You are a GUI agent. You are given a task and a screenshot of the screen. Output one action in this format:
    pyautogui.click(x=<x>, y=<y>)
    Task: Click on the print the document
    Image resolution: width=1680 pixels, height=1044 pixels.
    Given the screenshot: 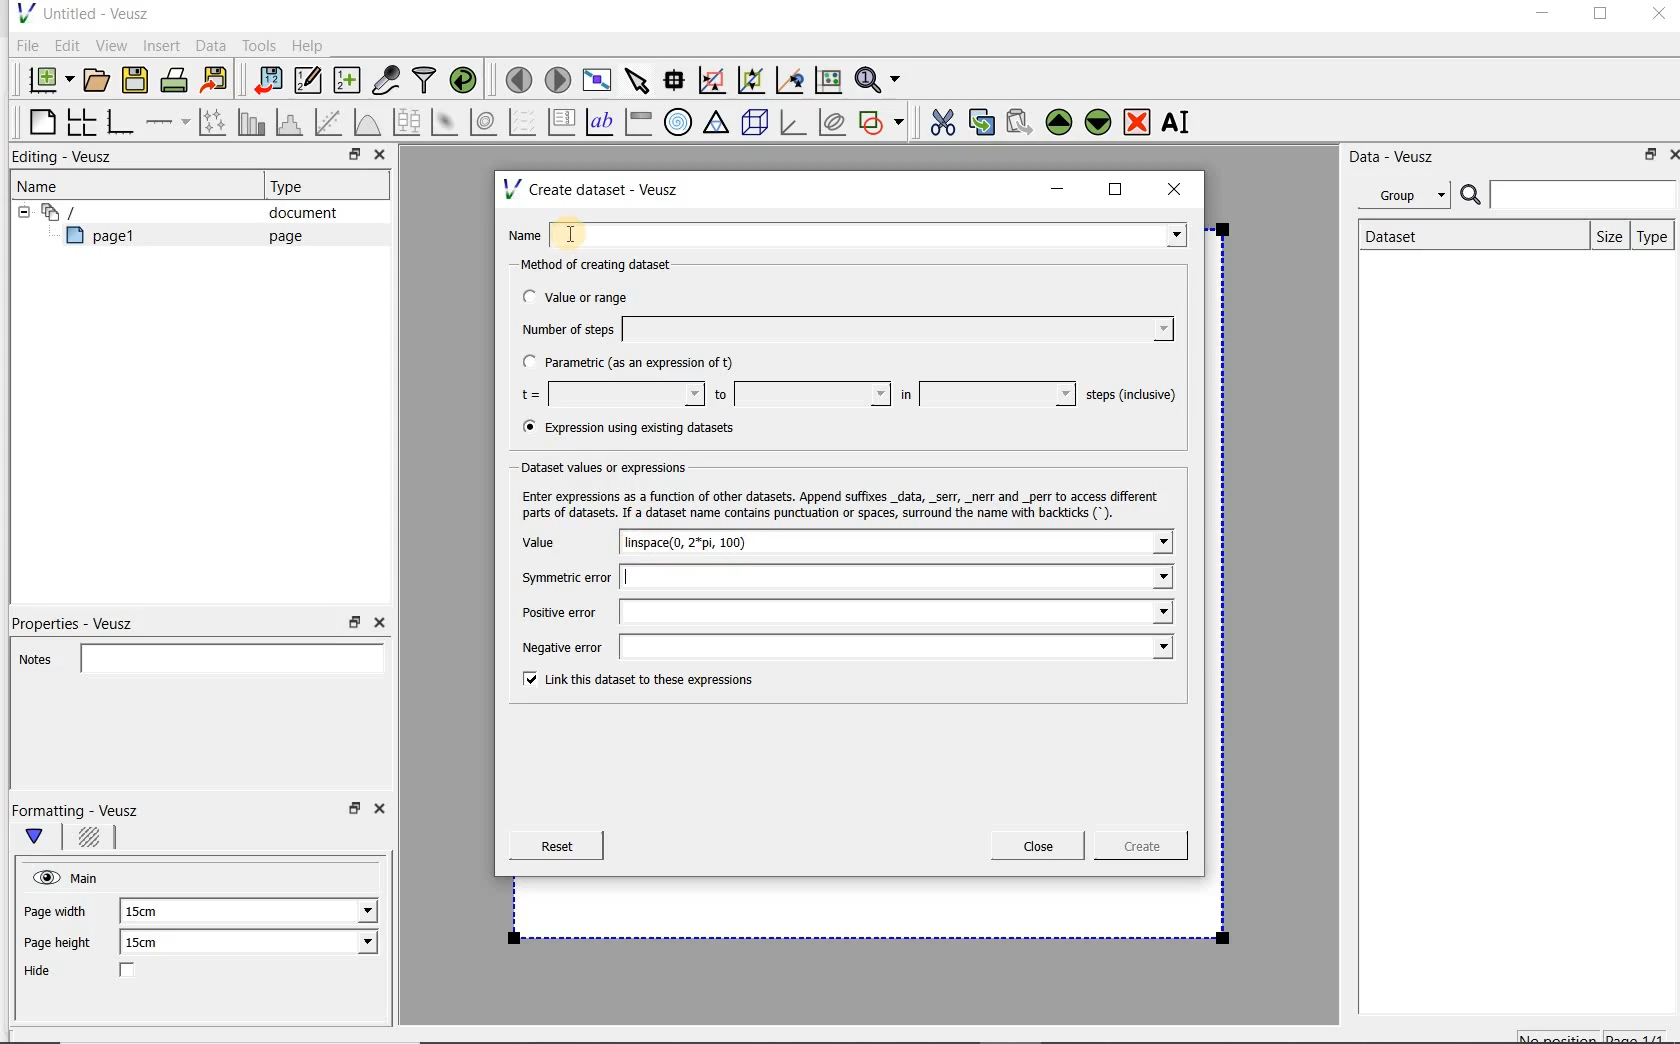 What is the action you would take?
    pyautogui.click(x=178, y=79)
    